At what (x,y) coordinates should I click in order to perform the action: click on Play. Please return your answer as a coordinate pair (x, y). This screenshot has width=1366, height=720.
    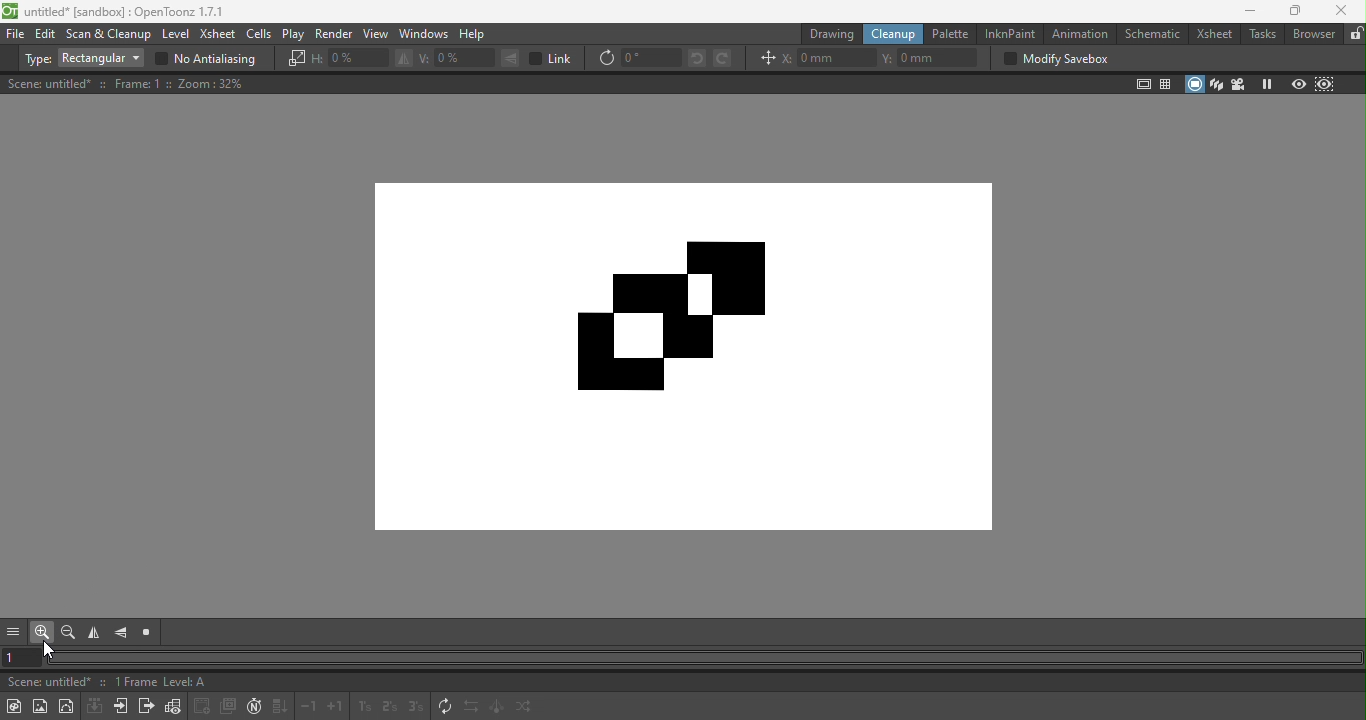
    Looking at the image, I should click on (292, 35).